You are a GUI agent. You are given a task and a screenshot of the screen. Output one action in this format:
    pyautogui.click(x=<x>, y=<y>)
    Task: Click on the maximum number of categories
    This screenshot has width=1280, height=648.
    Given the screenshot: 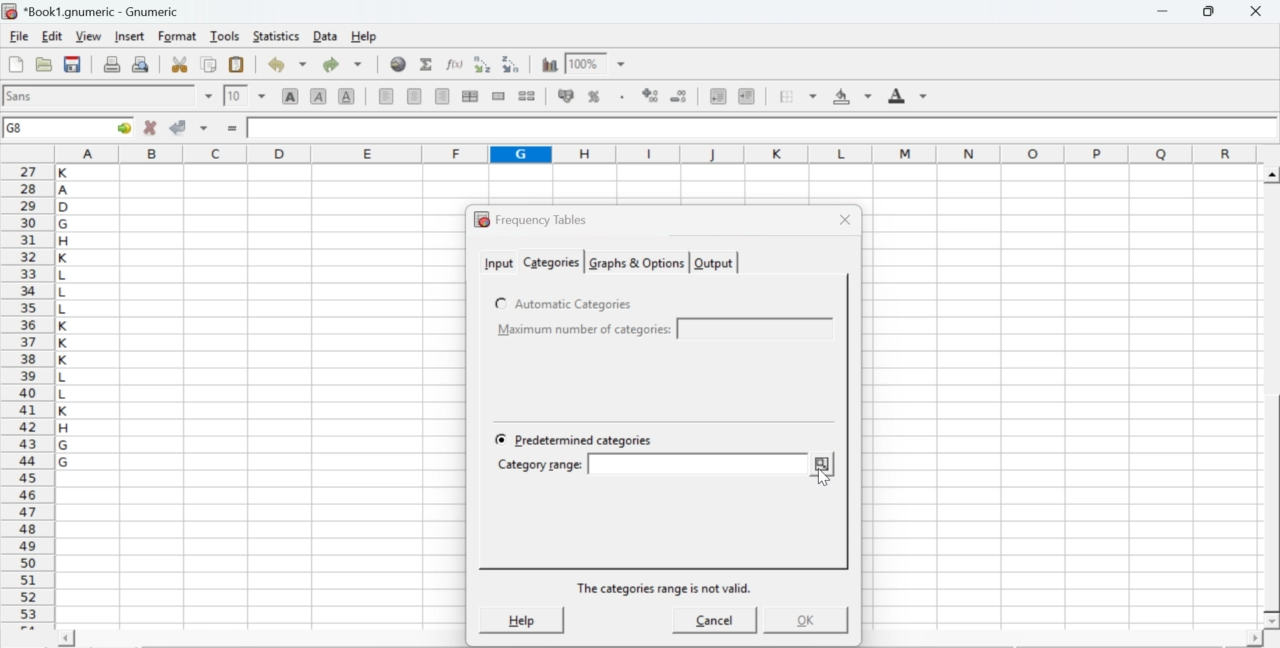 What is the action you would take?
    pyautogui.click(x=585, y=329)
    